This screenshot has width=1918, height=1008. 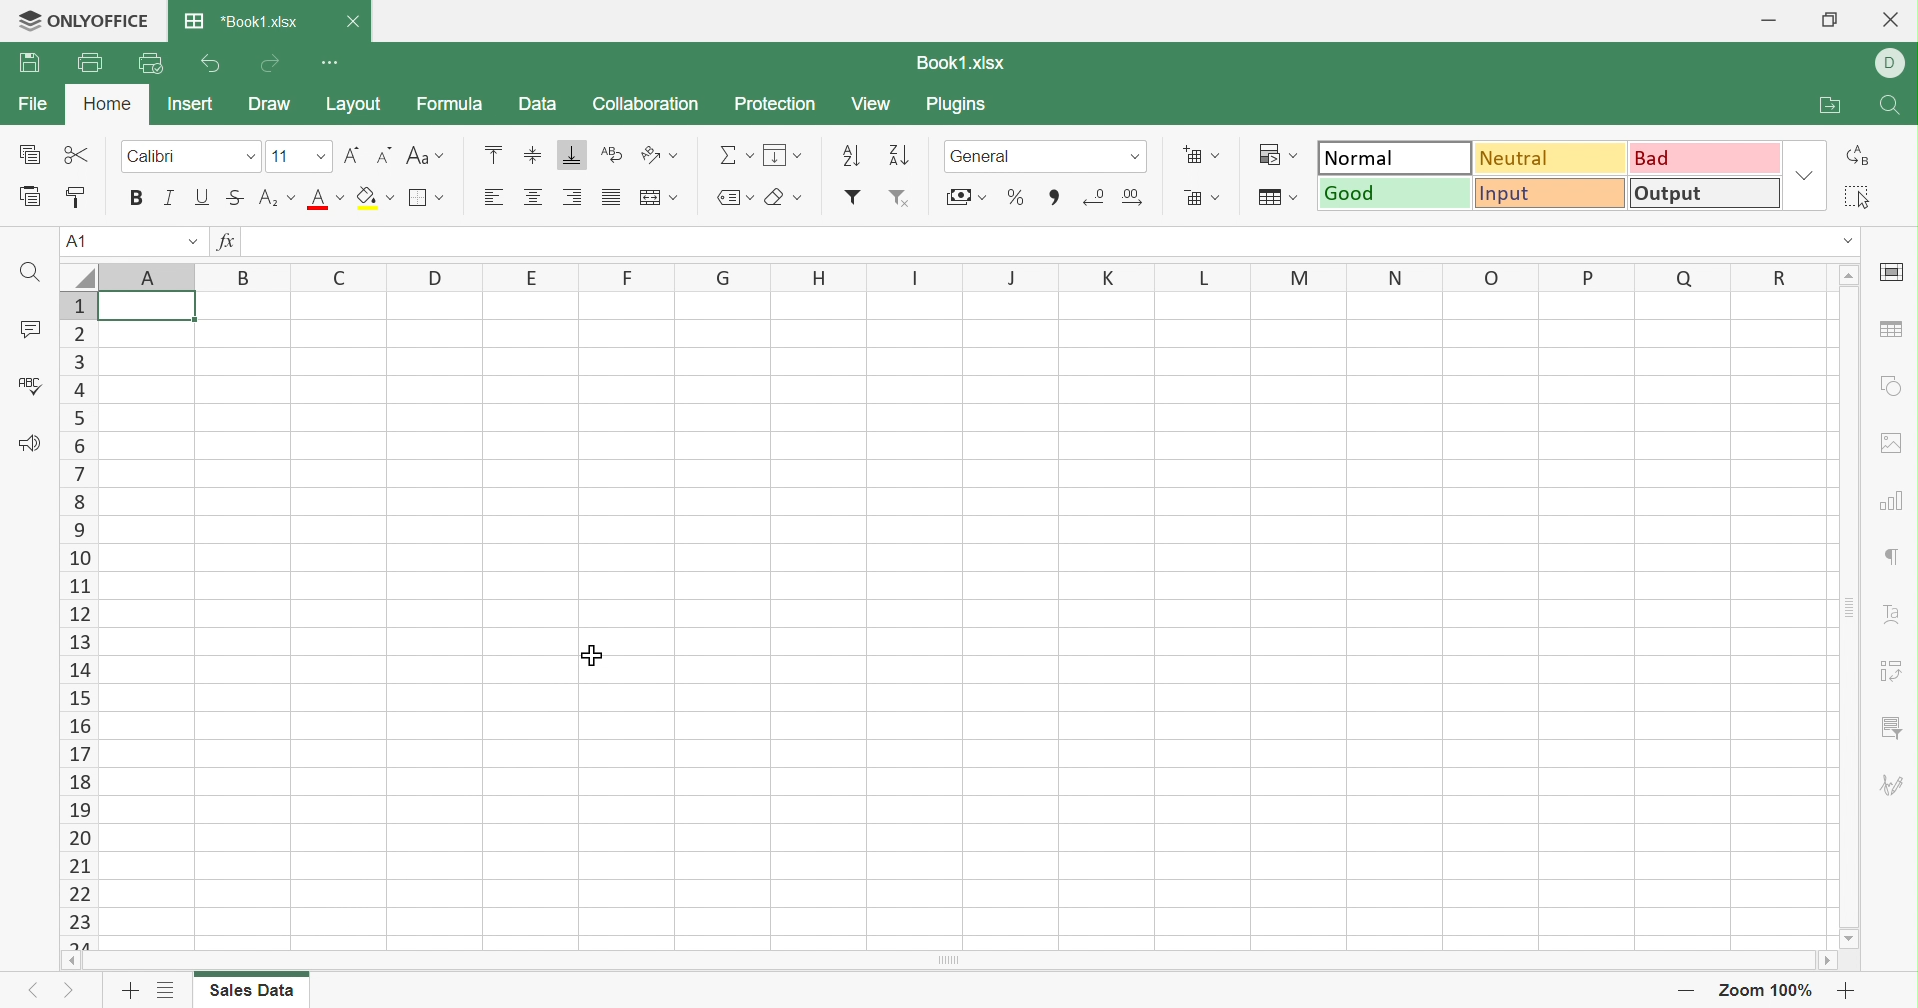 I want to click on Output, so click(x=1705, y=193).